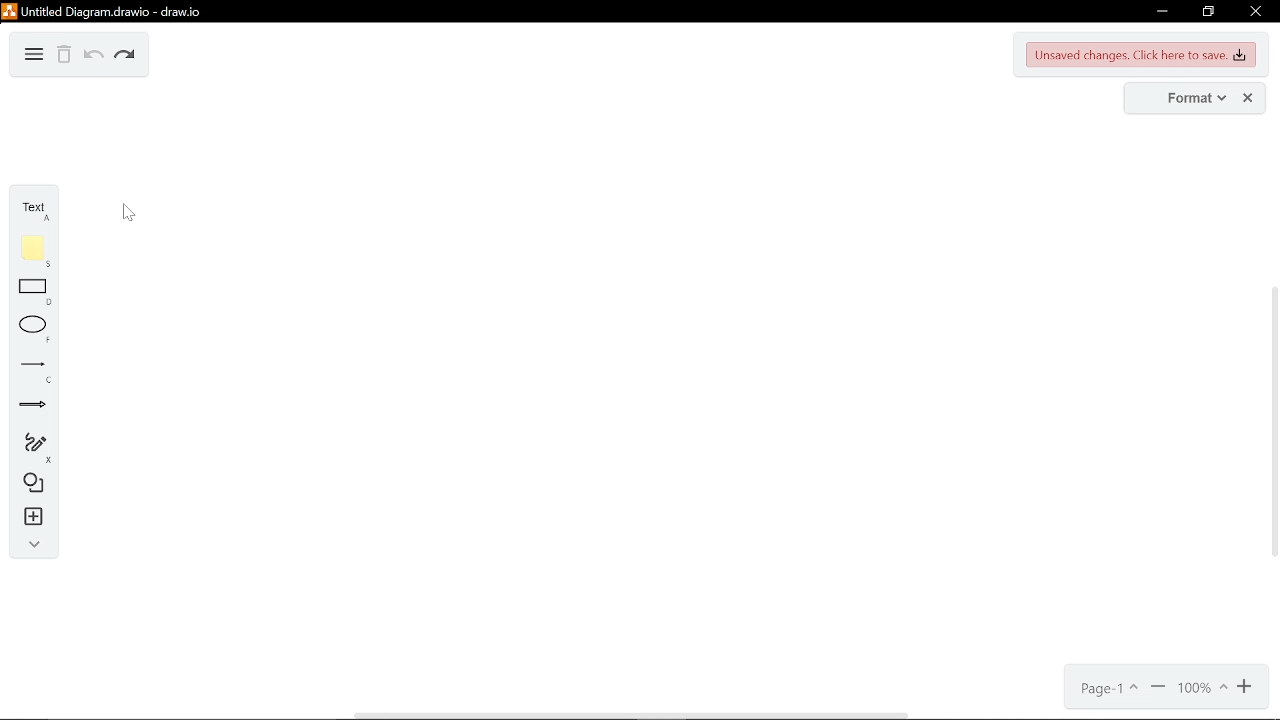  What do you see at coordinates (38, 487) in the screenshot?
I see `shapes` at bounding box center [38, 487].